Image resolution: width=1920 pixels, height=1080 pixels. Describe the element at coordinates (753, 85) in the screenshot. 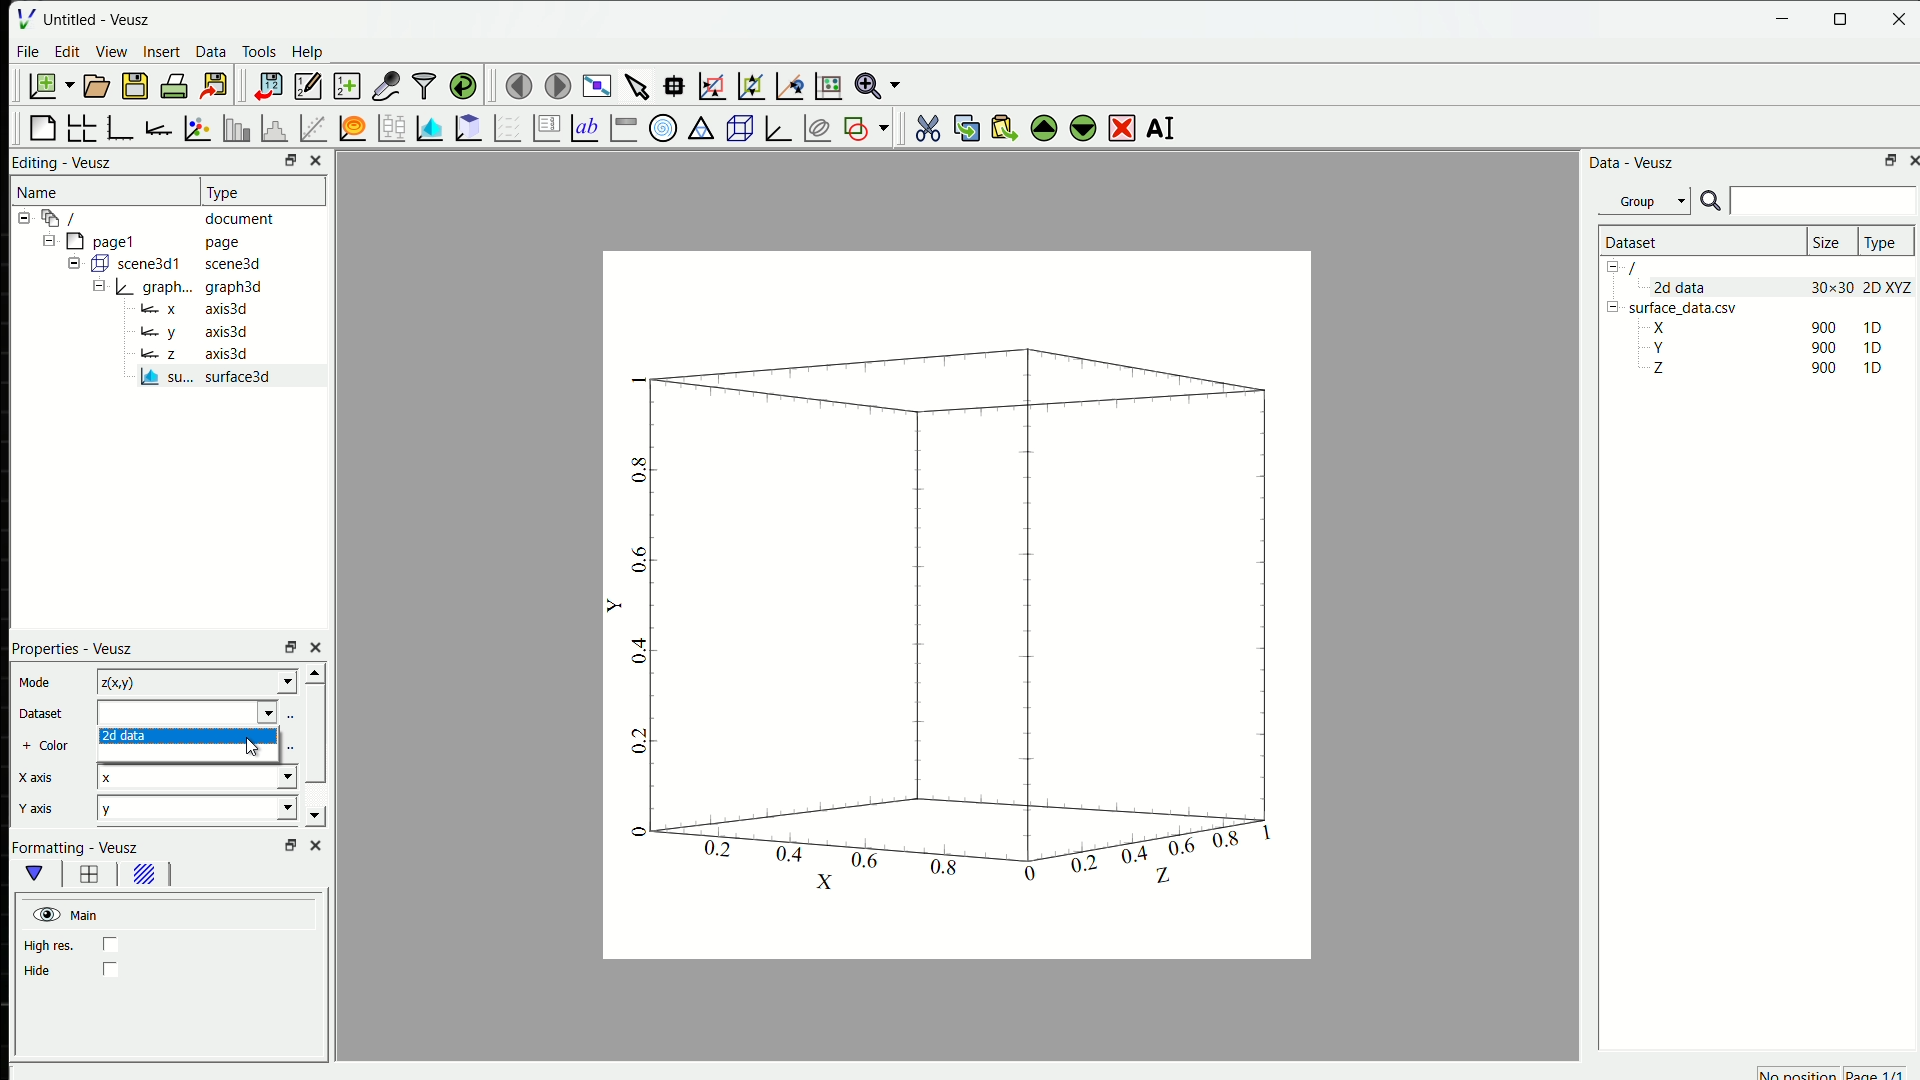

I see `click to zoom out of a graph axes` at that location.